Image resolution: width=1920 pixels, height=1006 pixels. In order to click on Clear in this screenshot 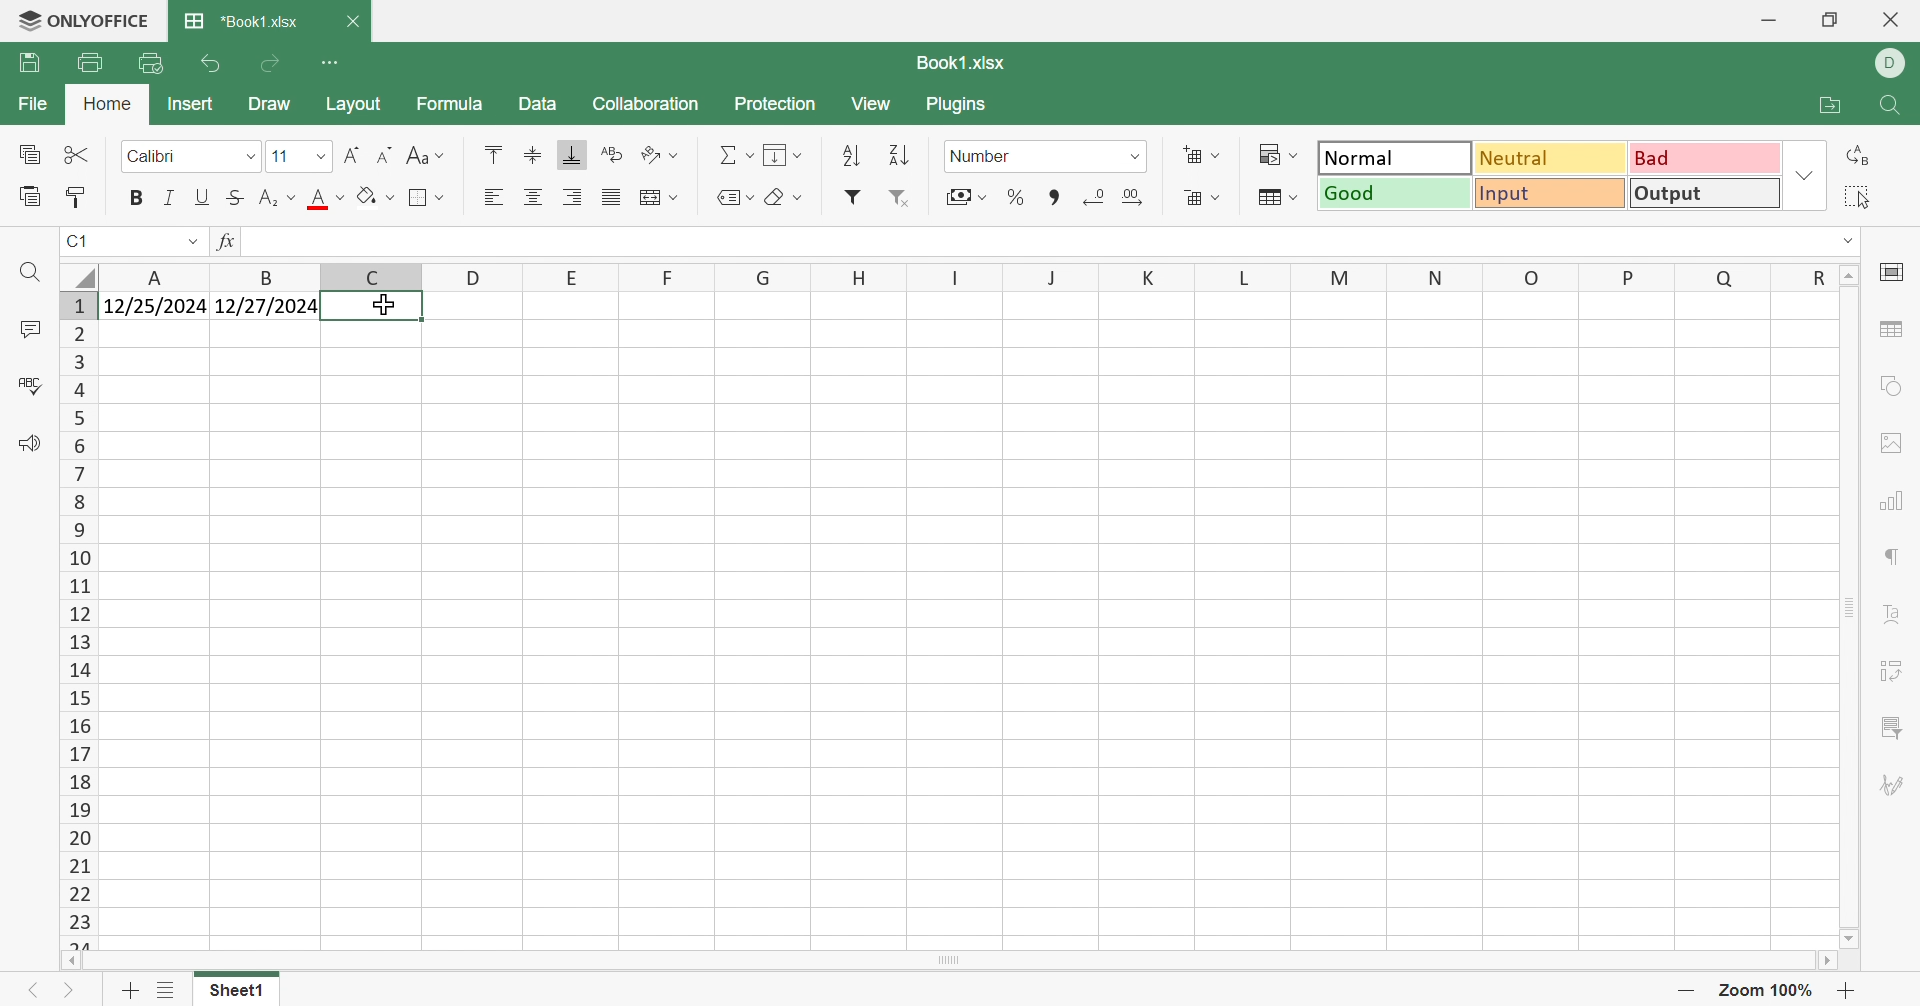, I will do `click(781, 195)`.